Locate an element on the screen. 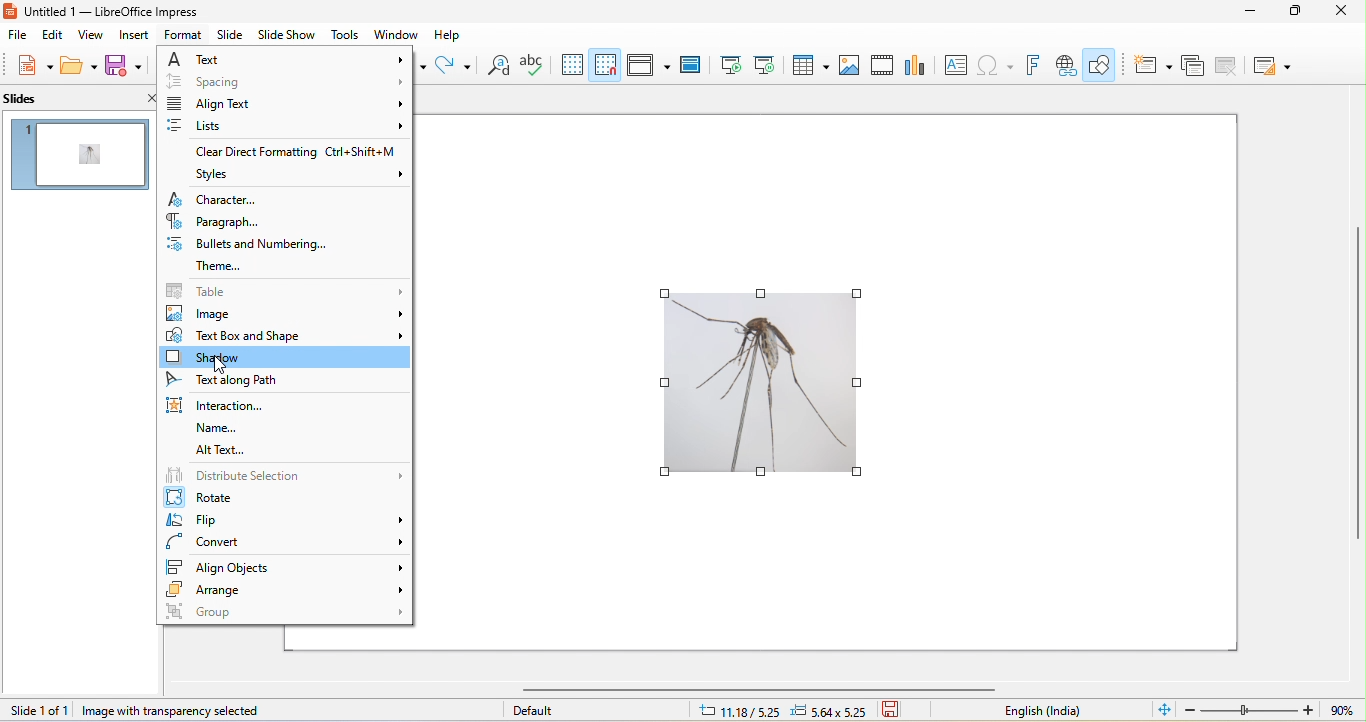  cursor movement is located at coordinates (220, 369).